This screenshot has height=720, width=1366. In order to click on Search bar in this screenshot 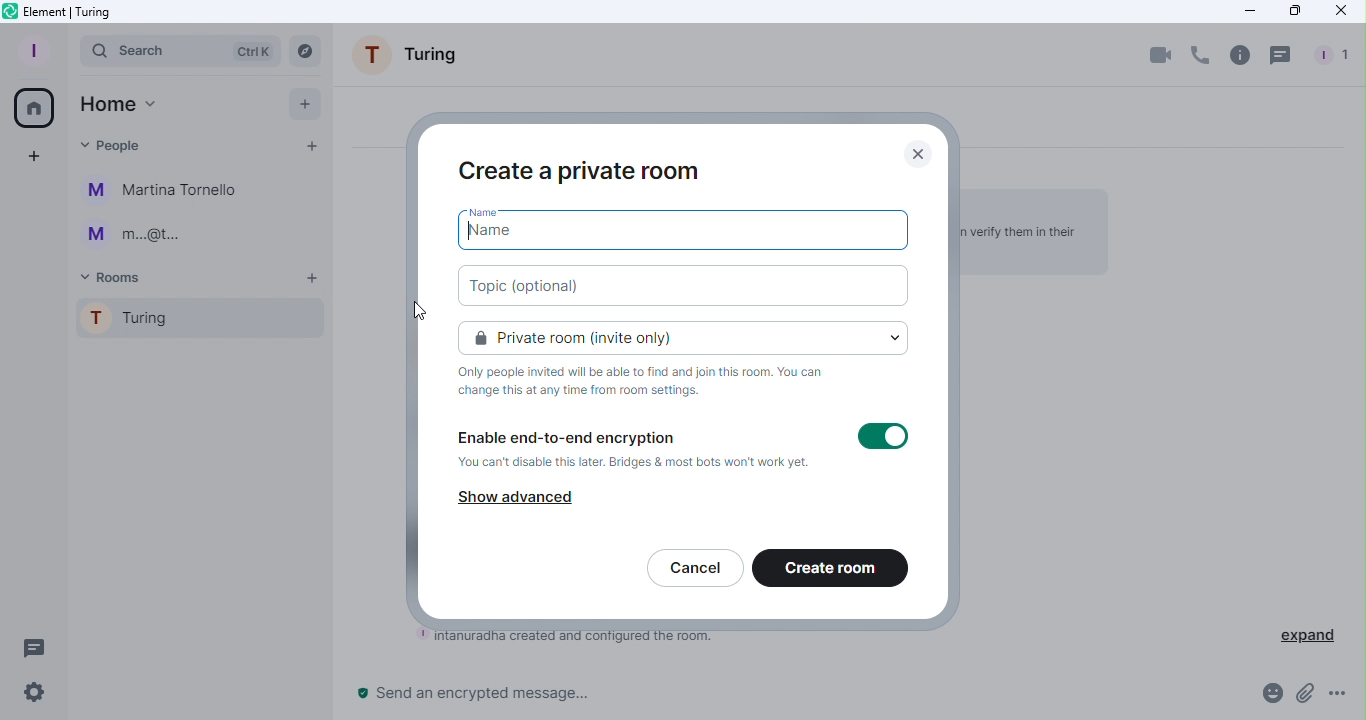, I will do `click(180, 50)`.